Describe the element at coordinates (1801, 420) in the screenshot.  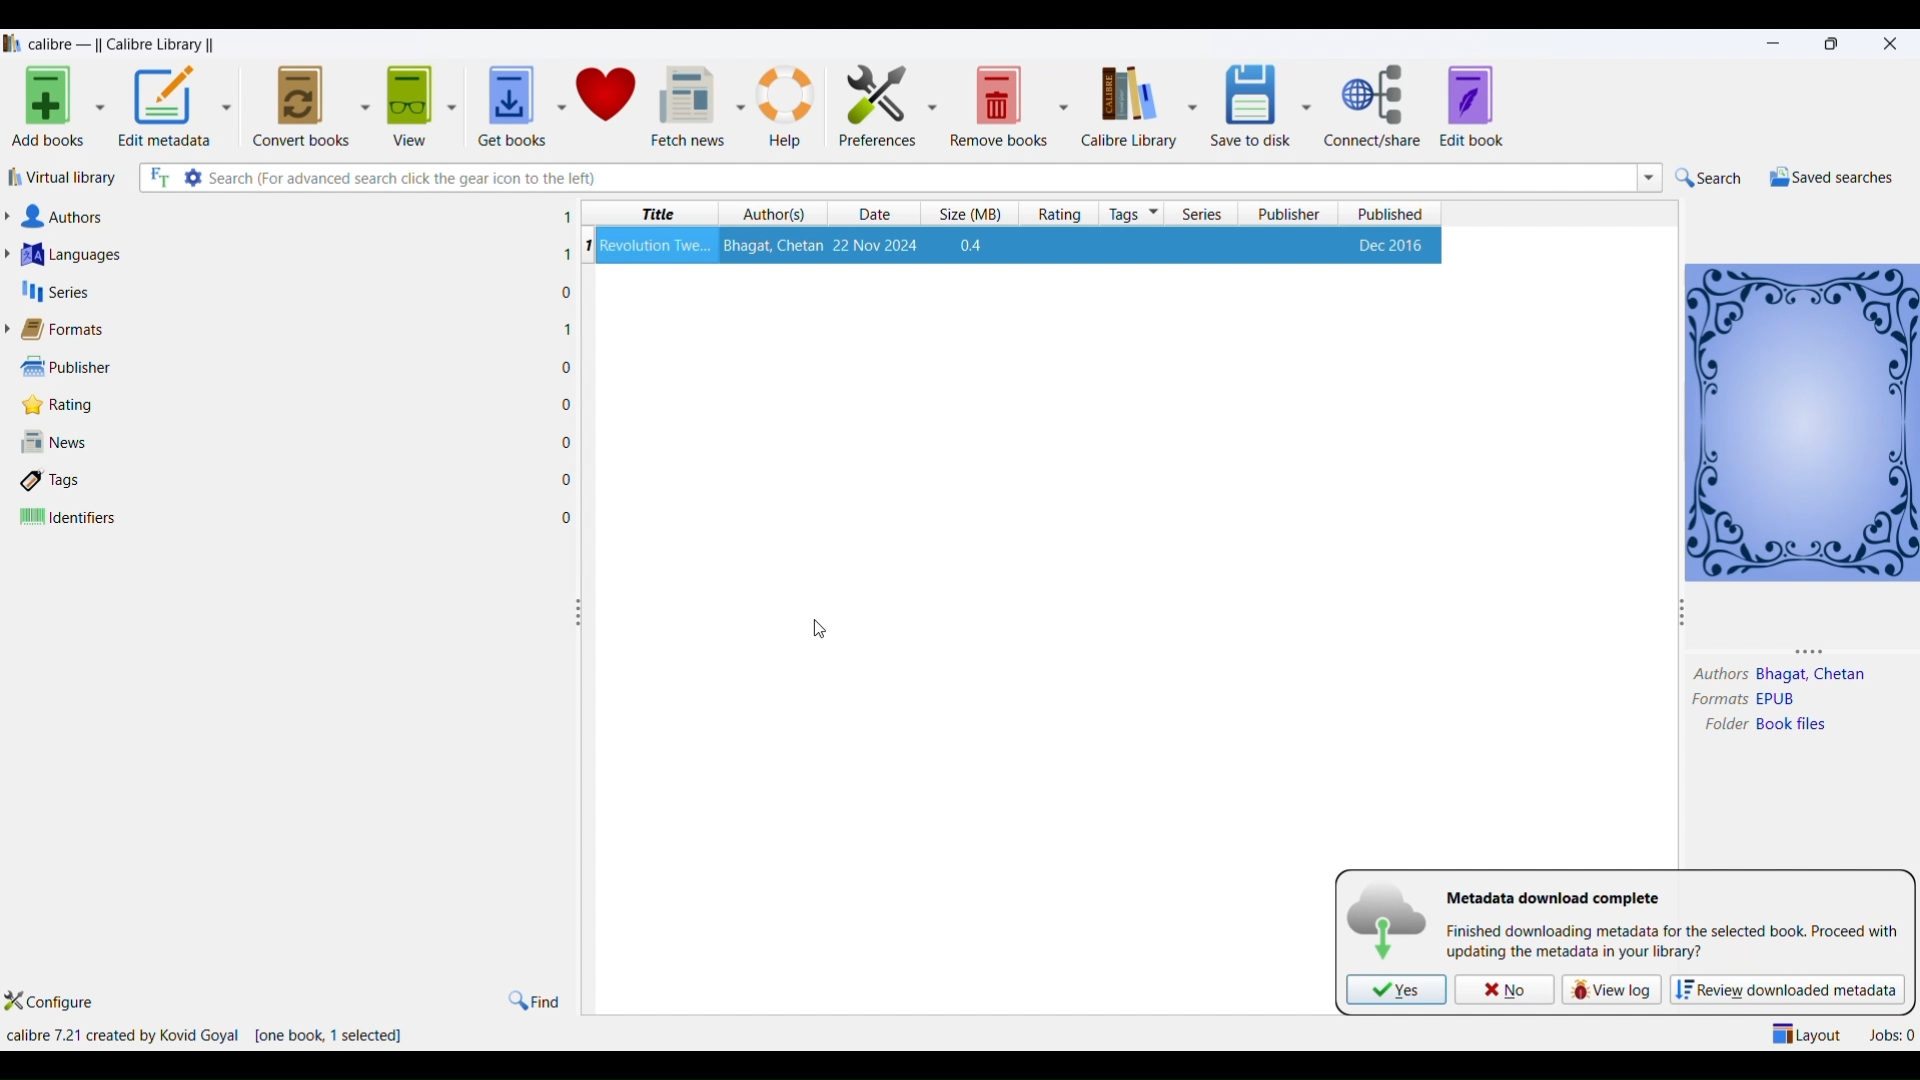
I see `book details window icon` at that location.